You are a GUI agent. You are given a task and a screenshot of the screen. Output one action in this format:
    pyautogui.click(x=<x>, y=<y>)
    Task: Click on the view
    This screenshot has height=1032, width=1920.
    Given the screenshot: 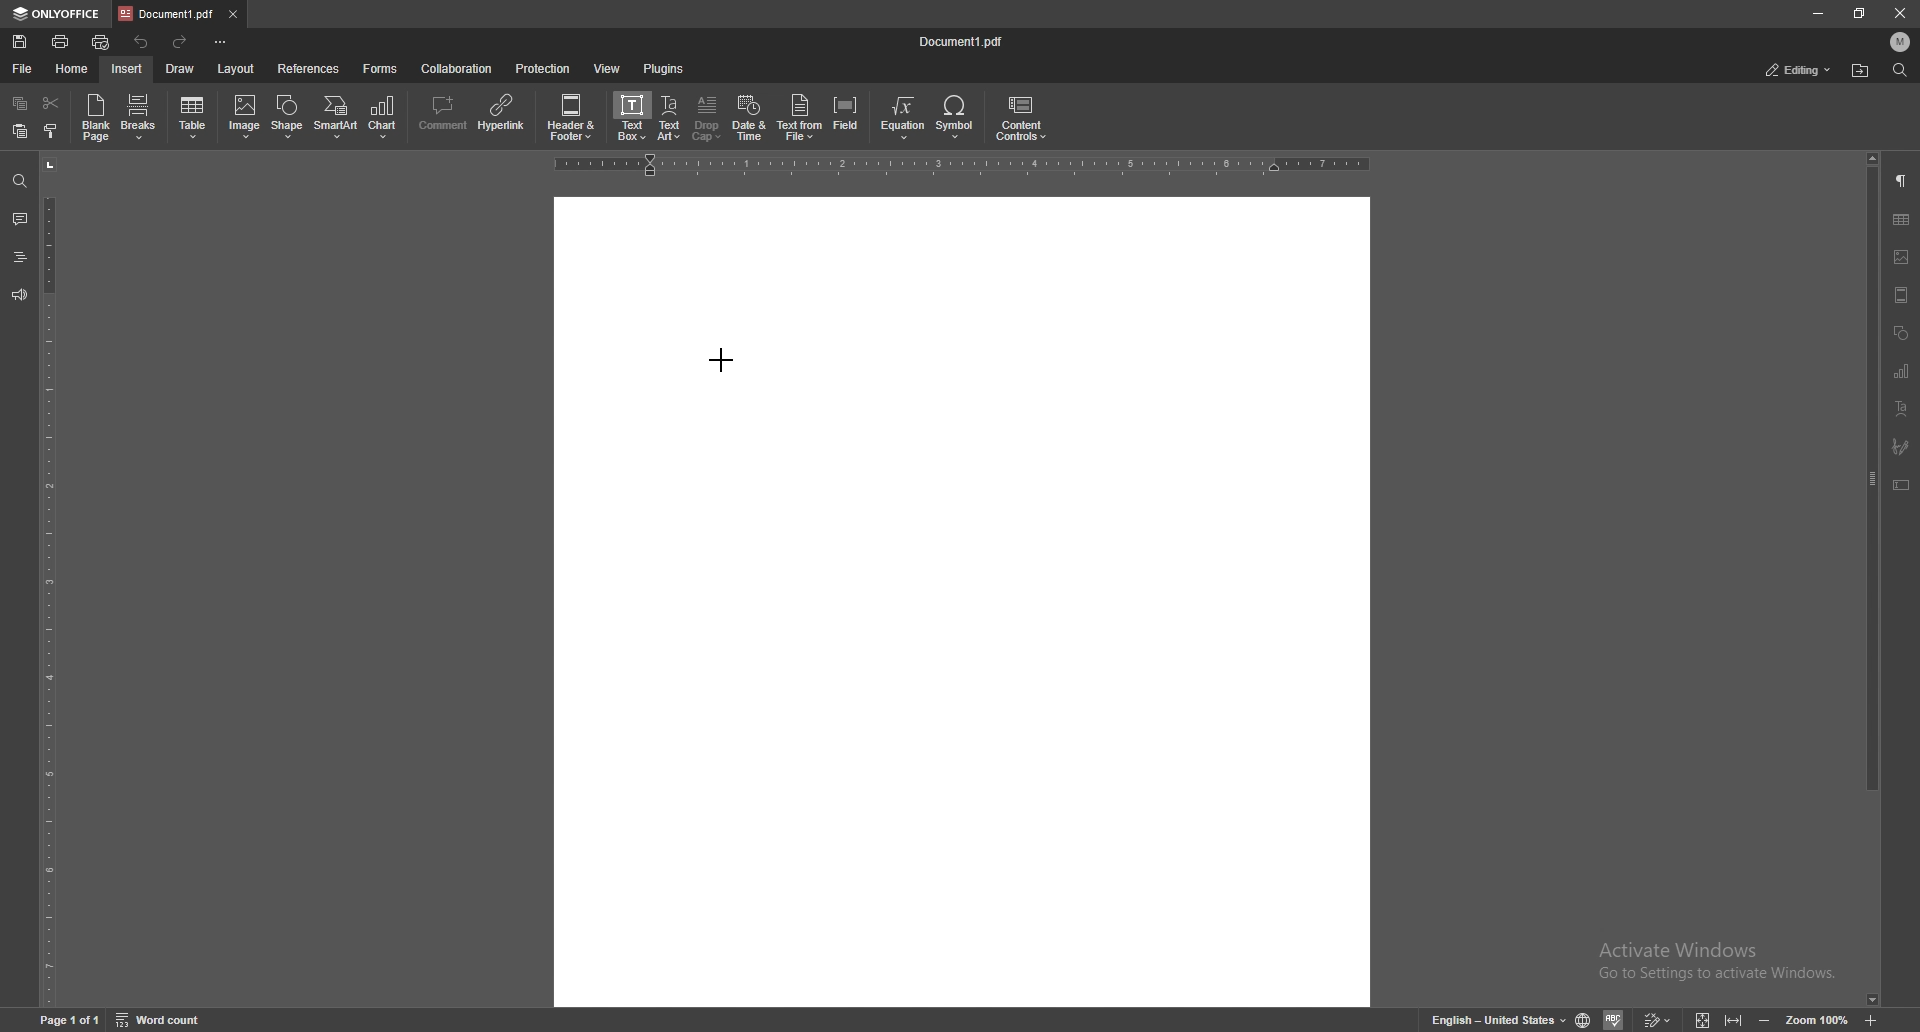 What is the action you would take?
    pyautogui.click(x=608, y=68)
    